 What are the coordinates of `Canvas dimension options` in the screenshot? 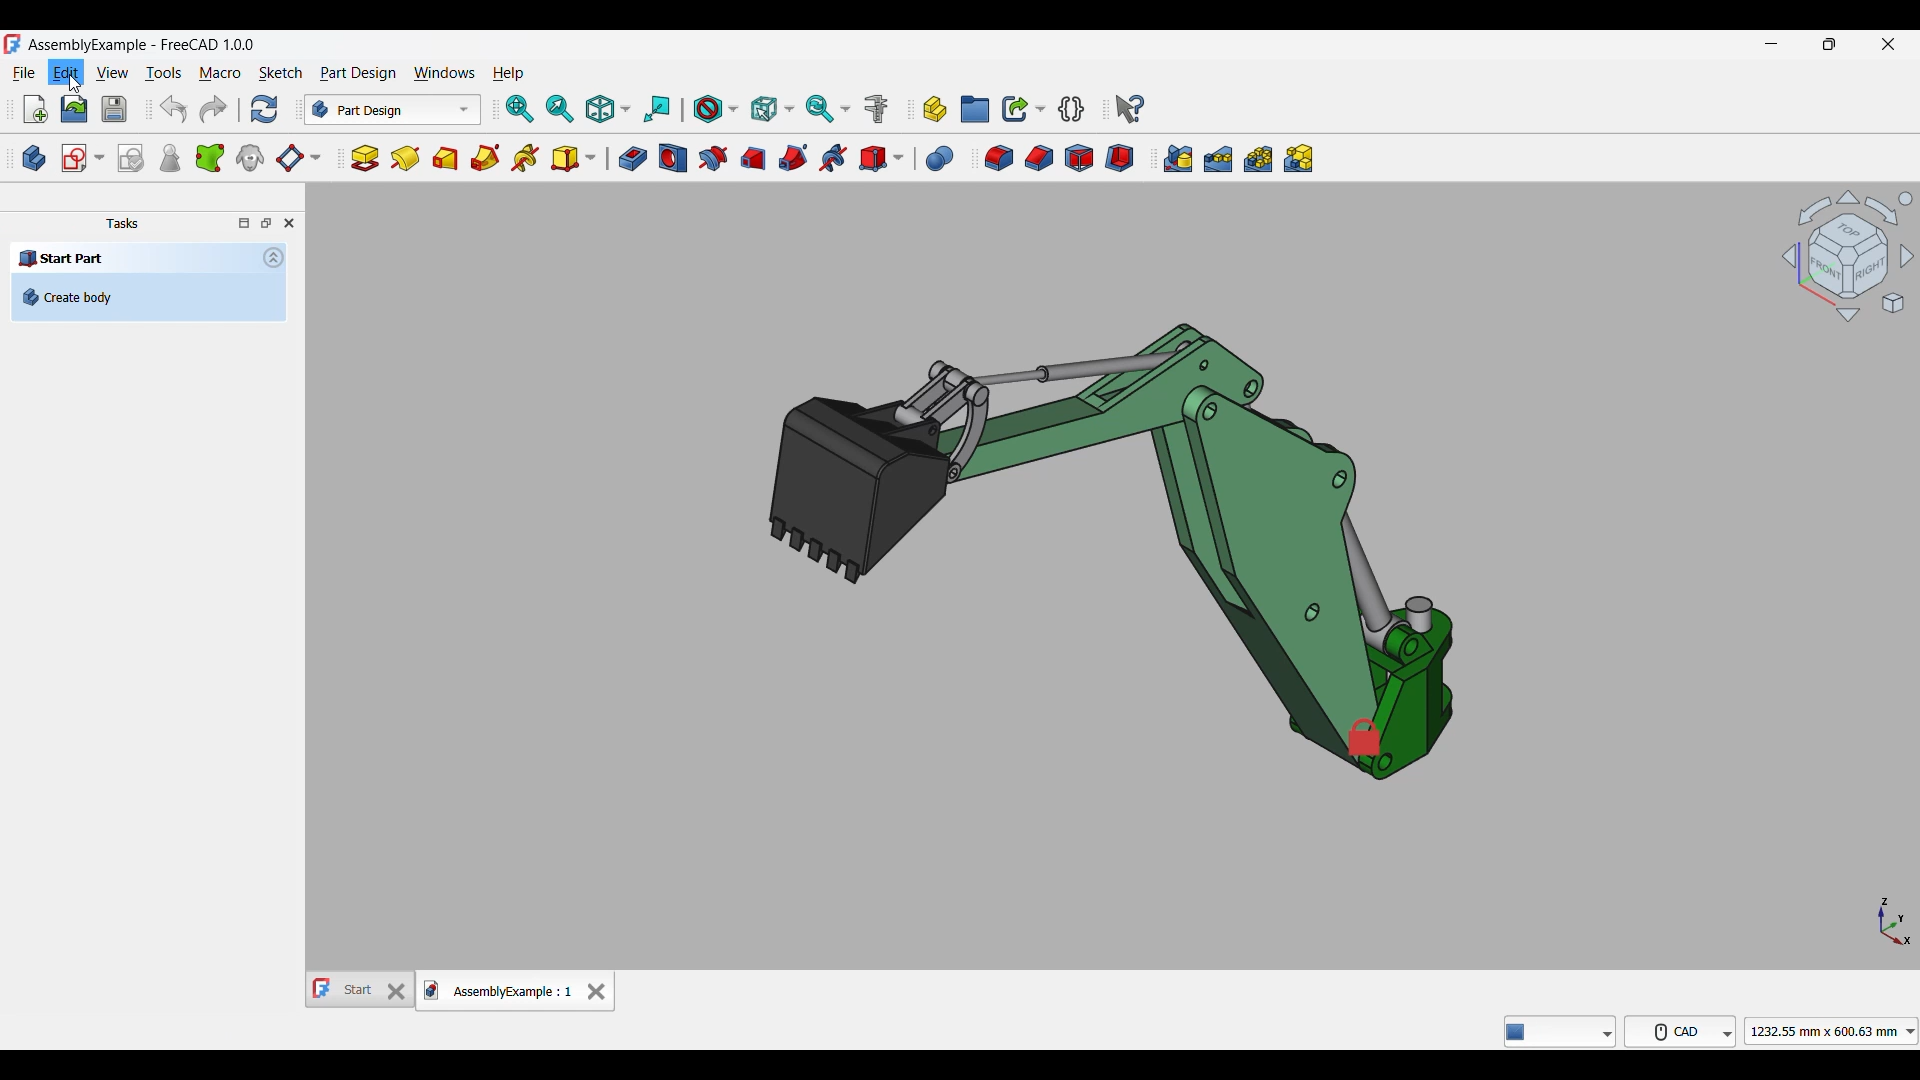 It's located at (1831, 1031).